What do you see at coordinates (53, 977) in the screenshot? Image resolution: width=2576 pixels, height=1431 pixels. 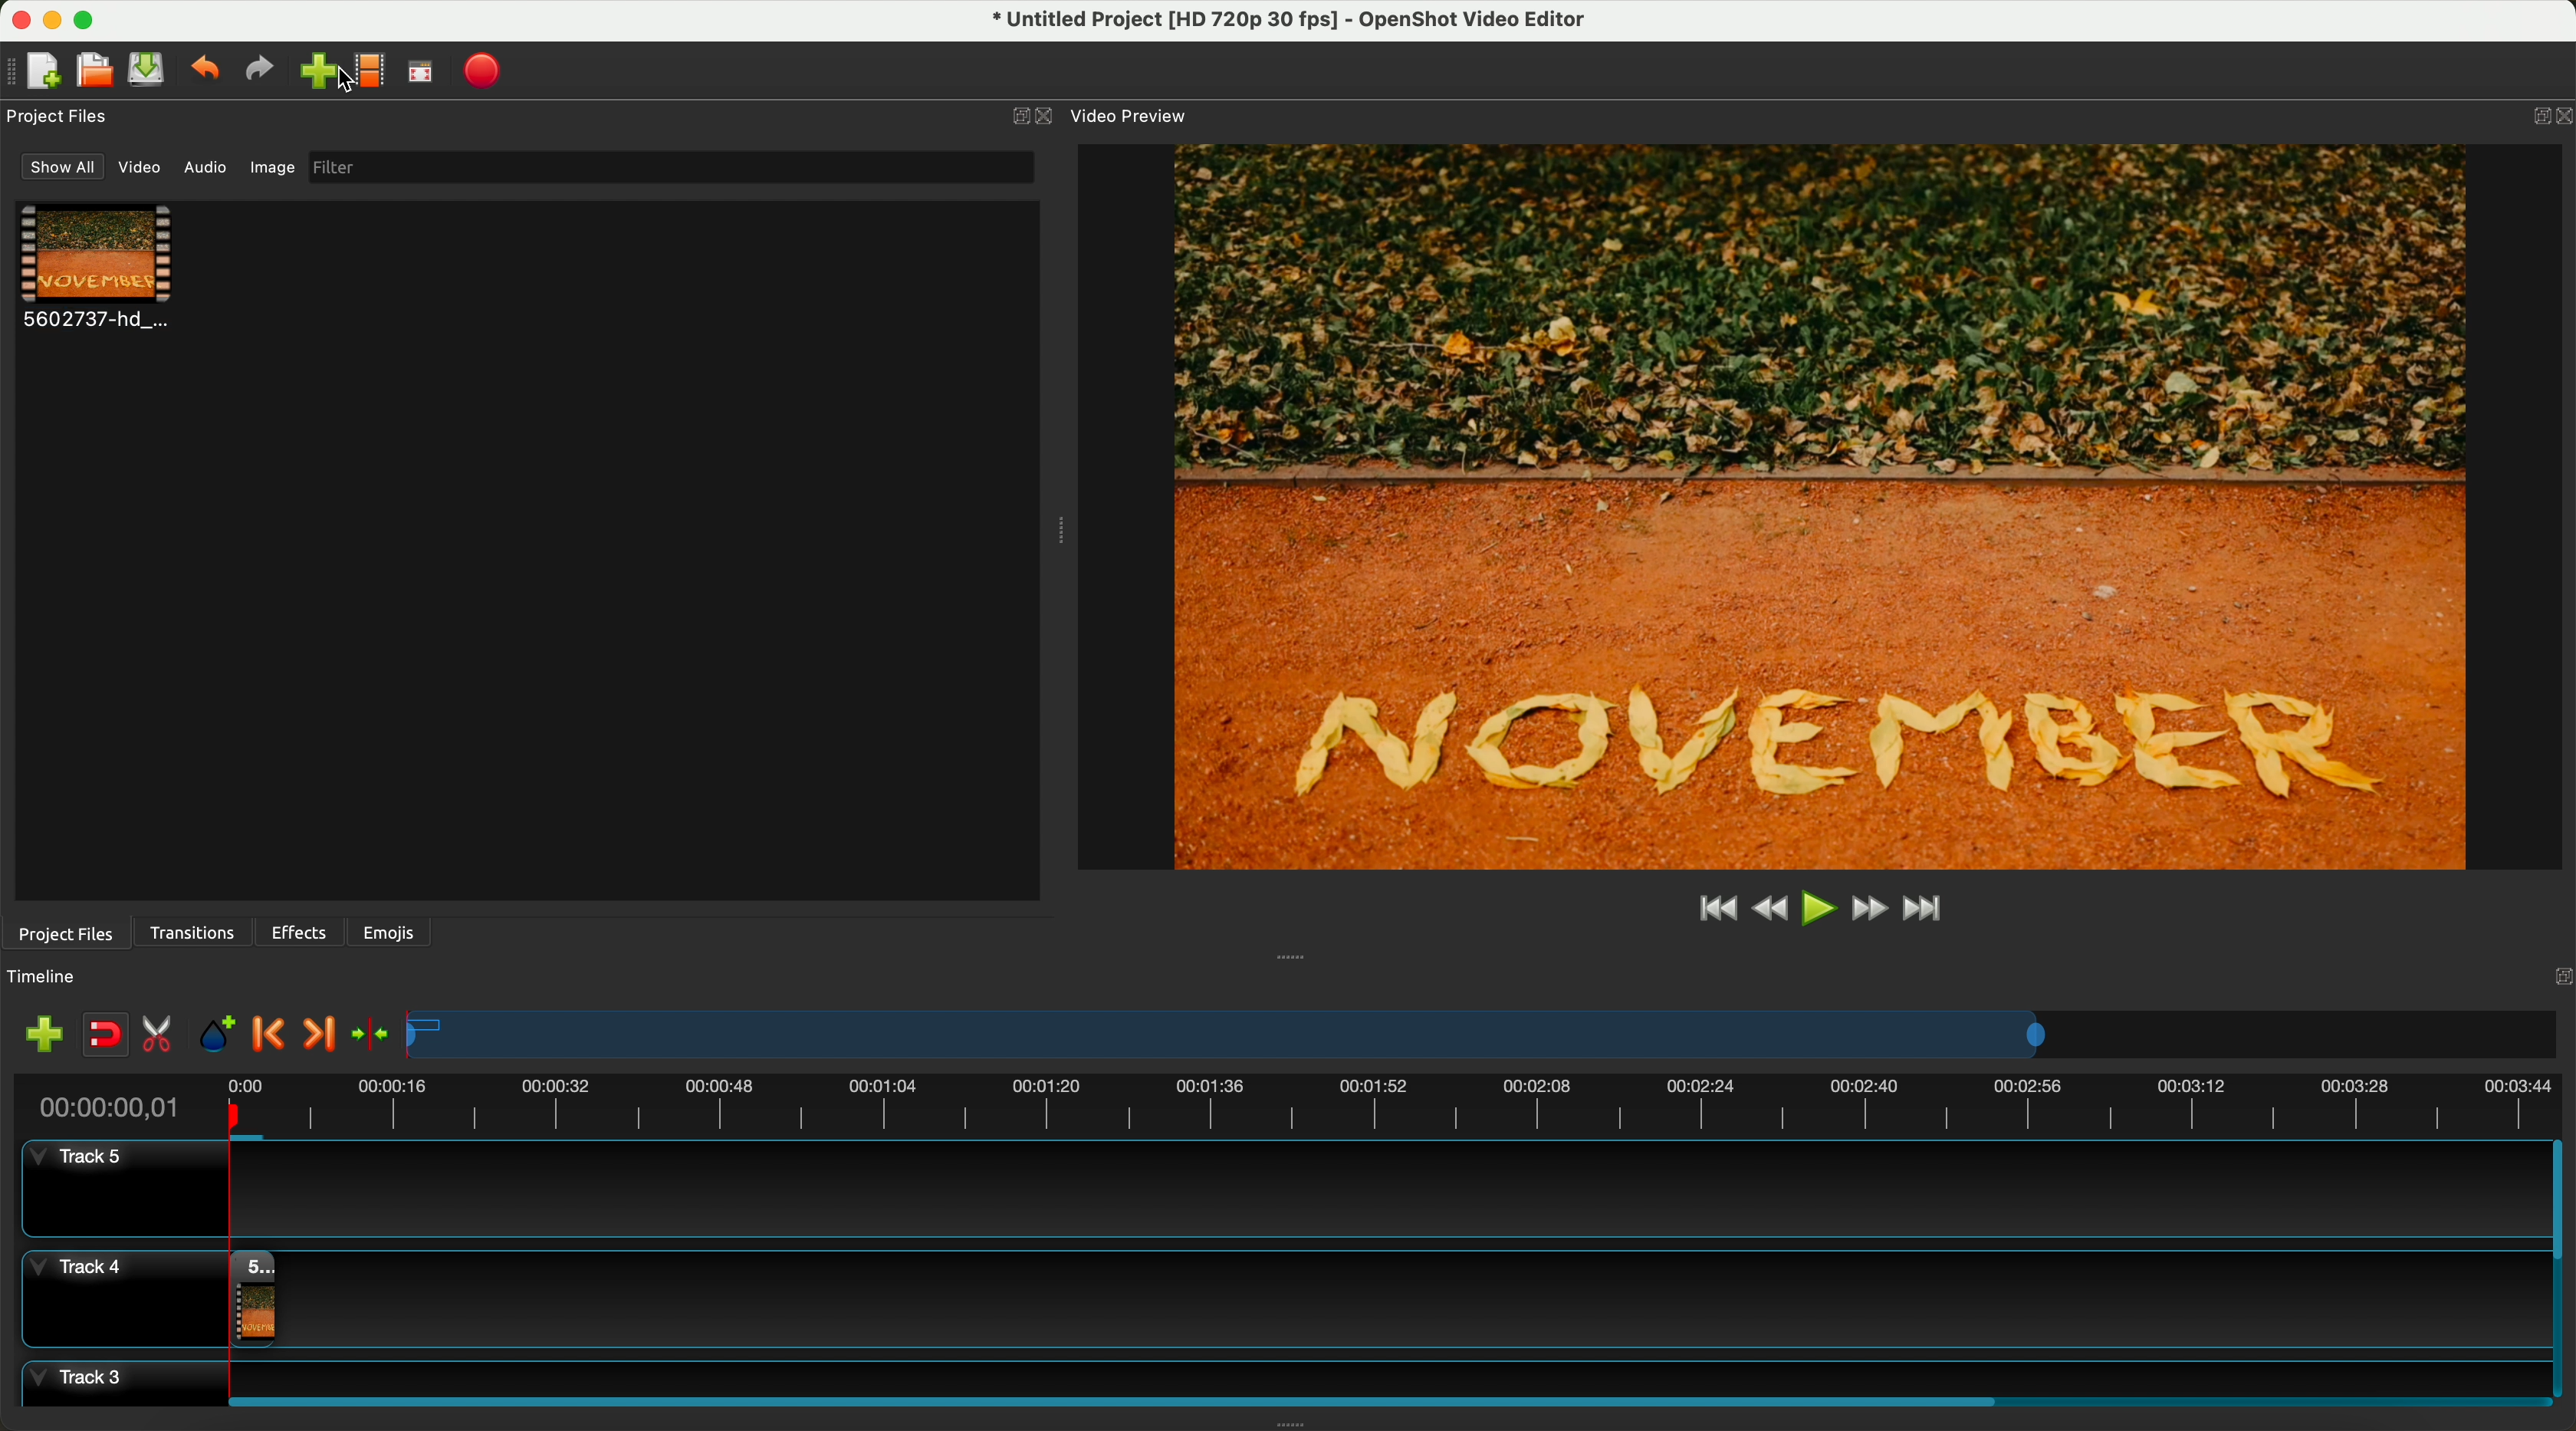 I see `timeline` at bounding box center [53, 977].